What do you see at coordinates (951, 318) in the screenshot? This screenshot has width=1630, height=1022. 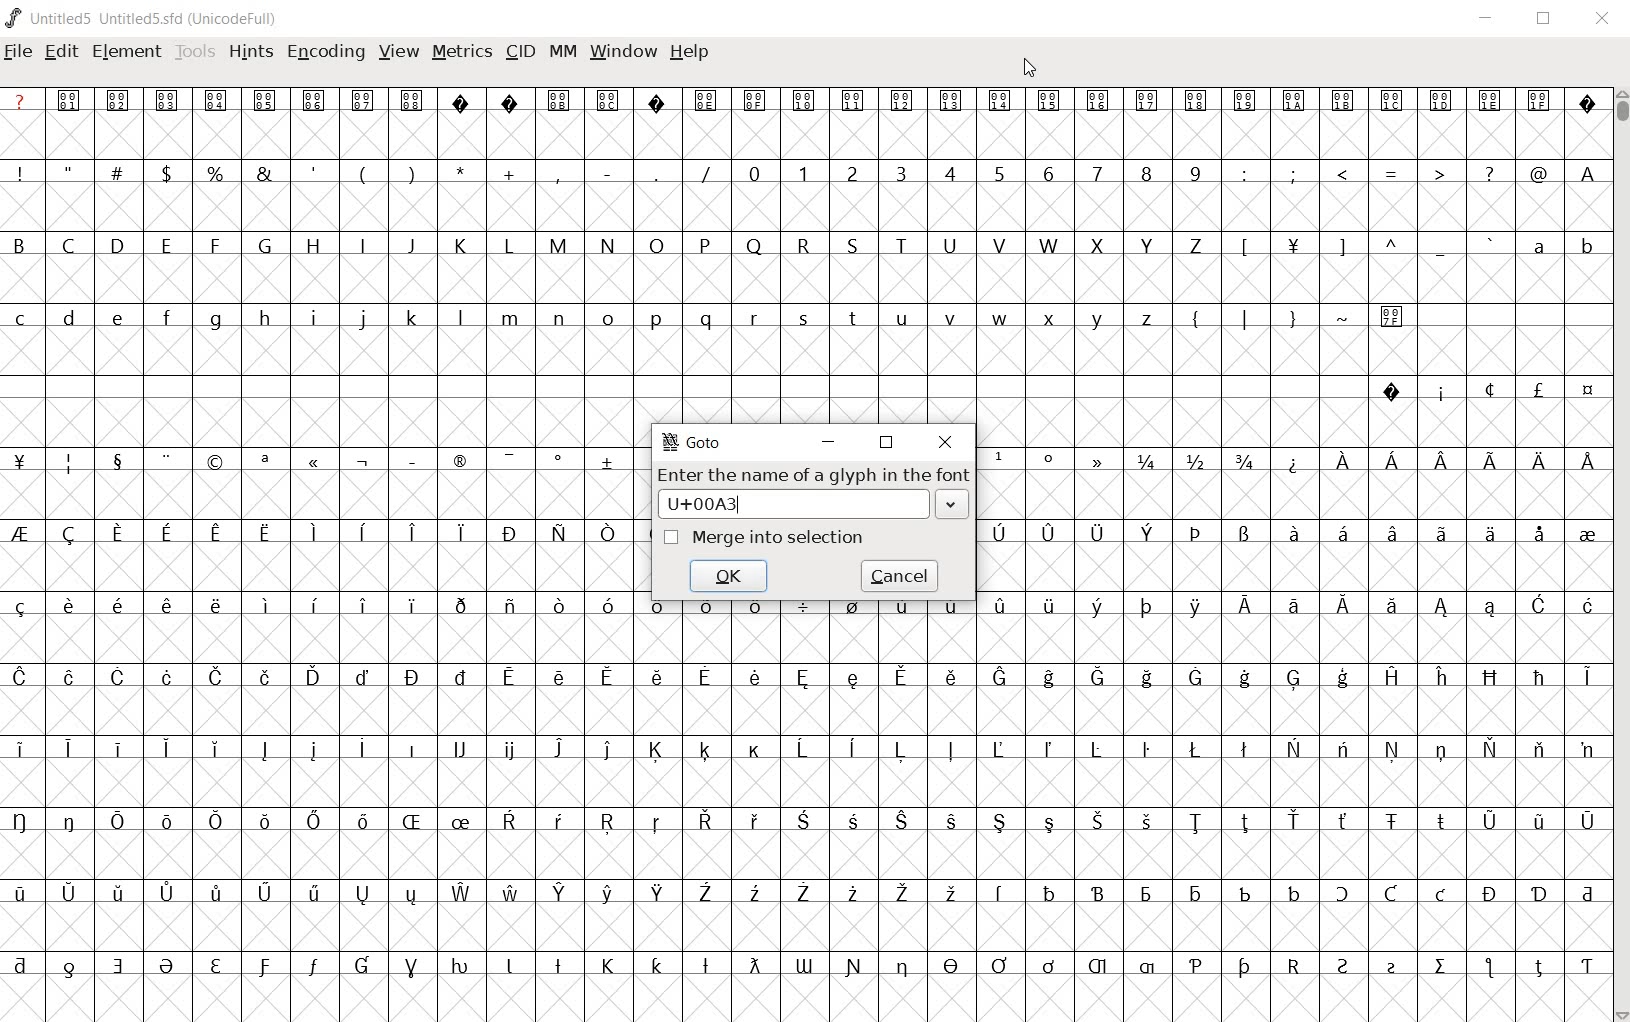 I see `v` at bounding box center [951, 318].